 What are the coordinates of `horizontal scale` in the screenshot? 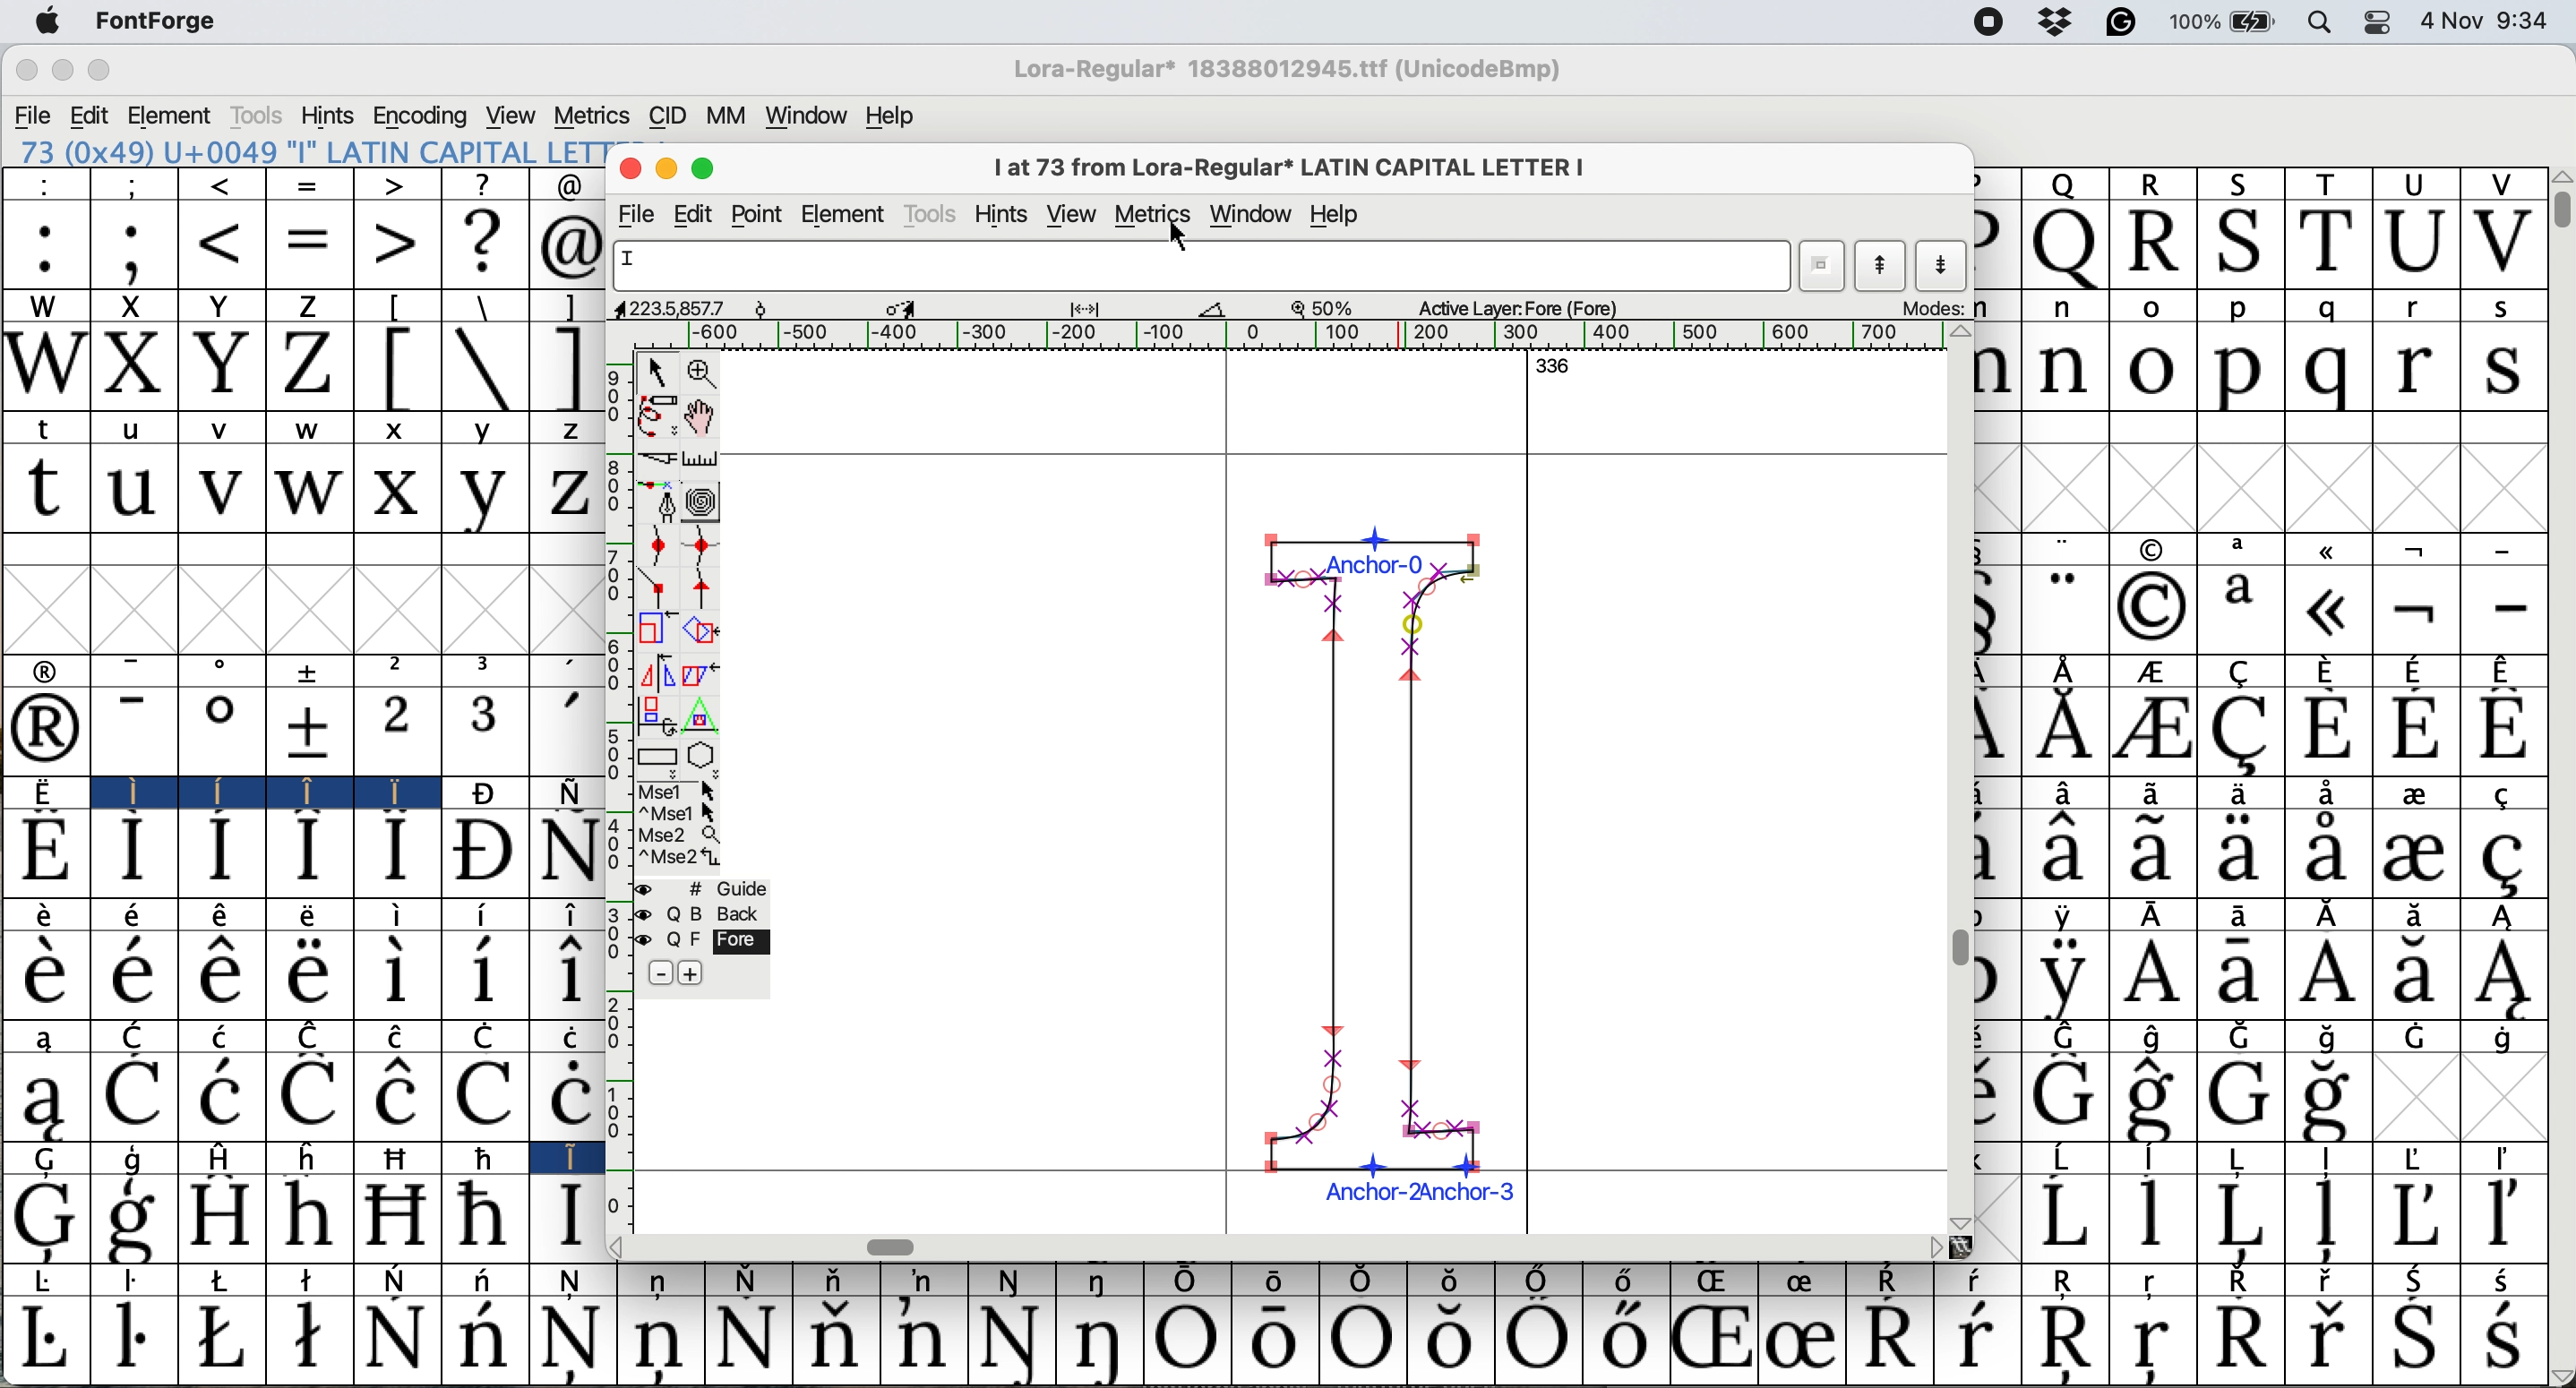 It's located at (1288, 335).